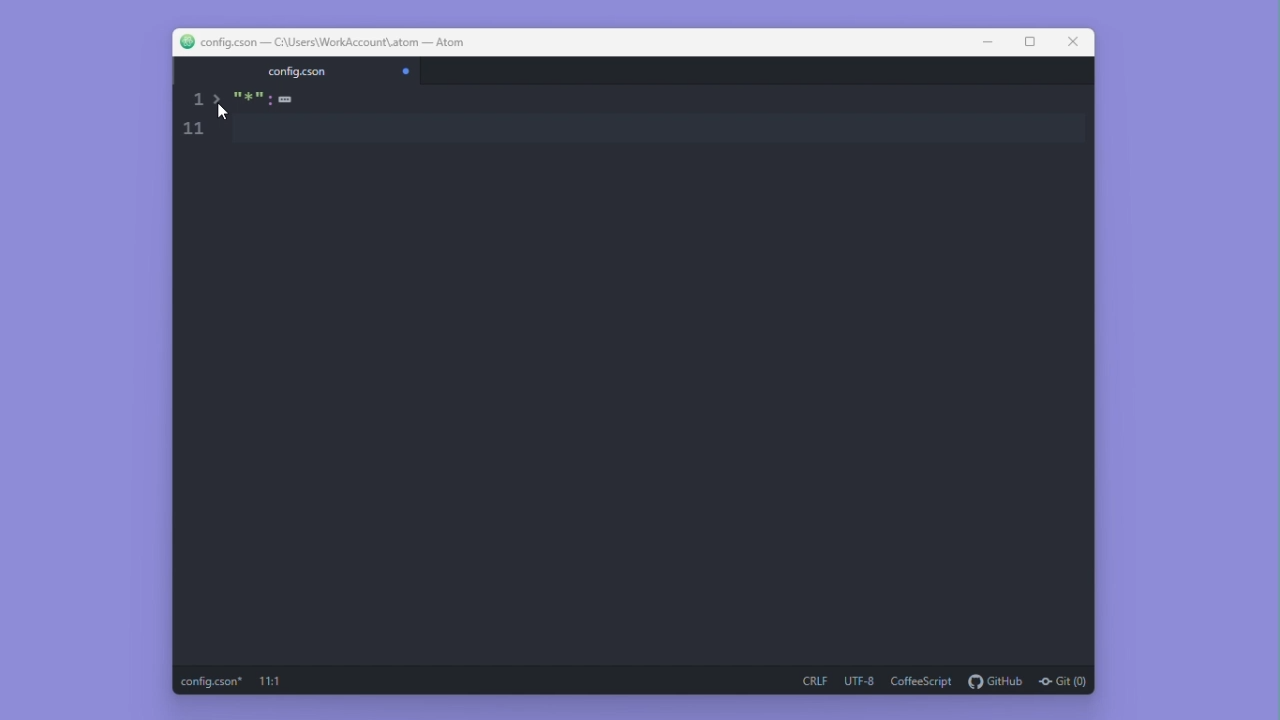 This screenshot has height=720, width=1280. Describe the element at coordinates (194, 118) in the screenshot. I see `scale` at that location.